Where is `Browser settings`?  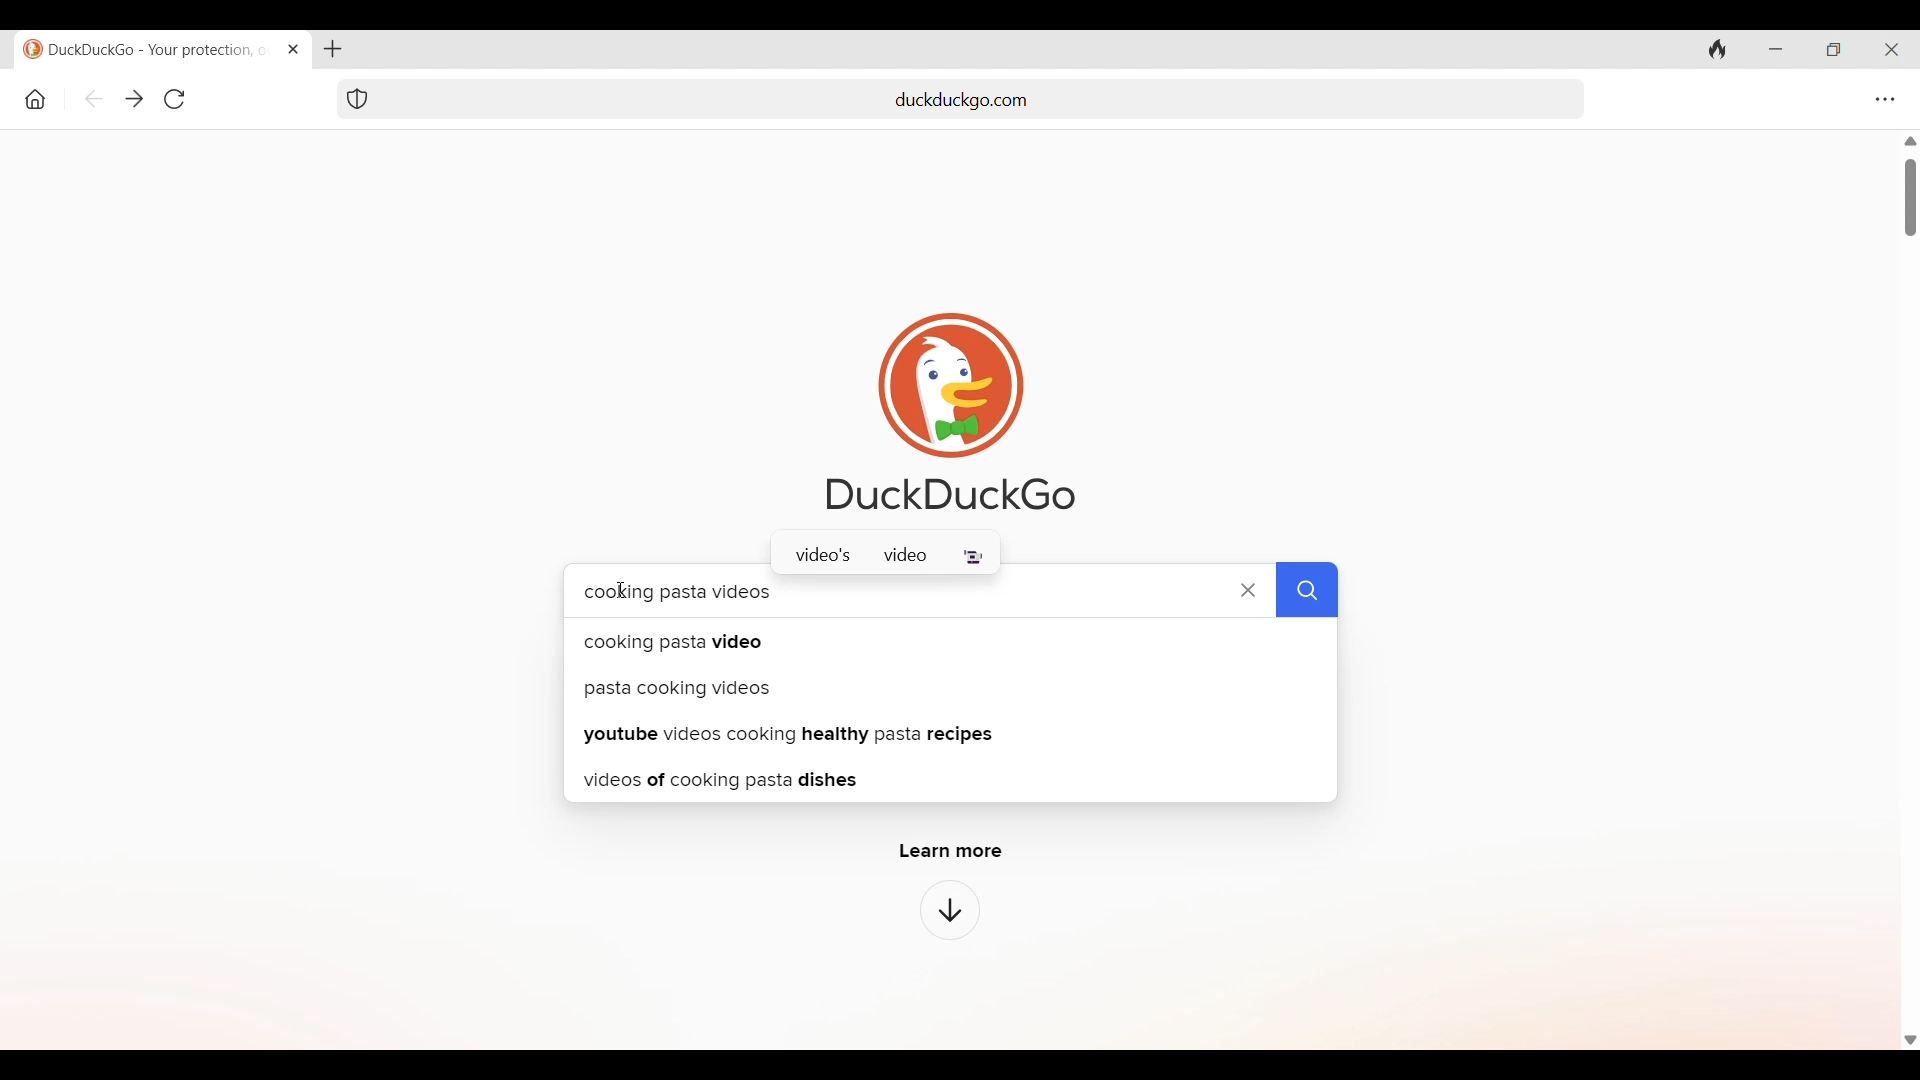 Browser settings is located at coordinates (1884, 99).